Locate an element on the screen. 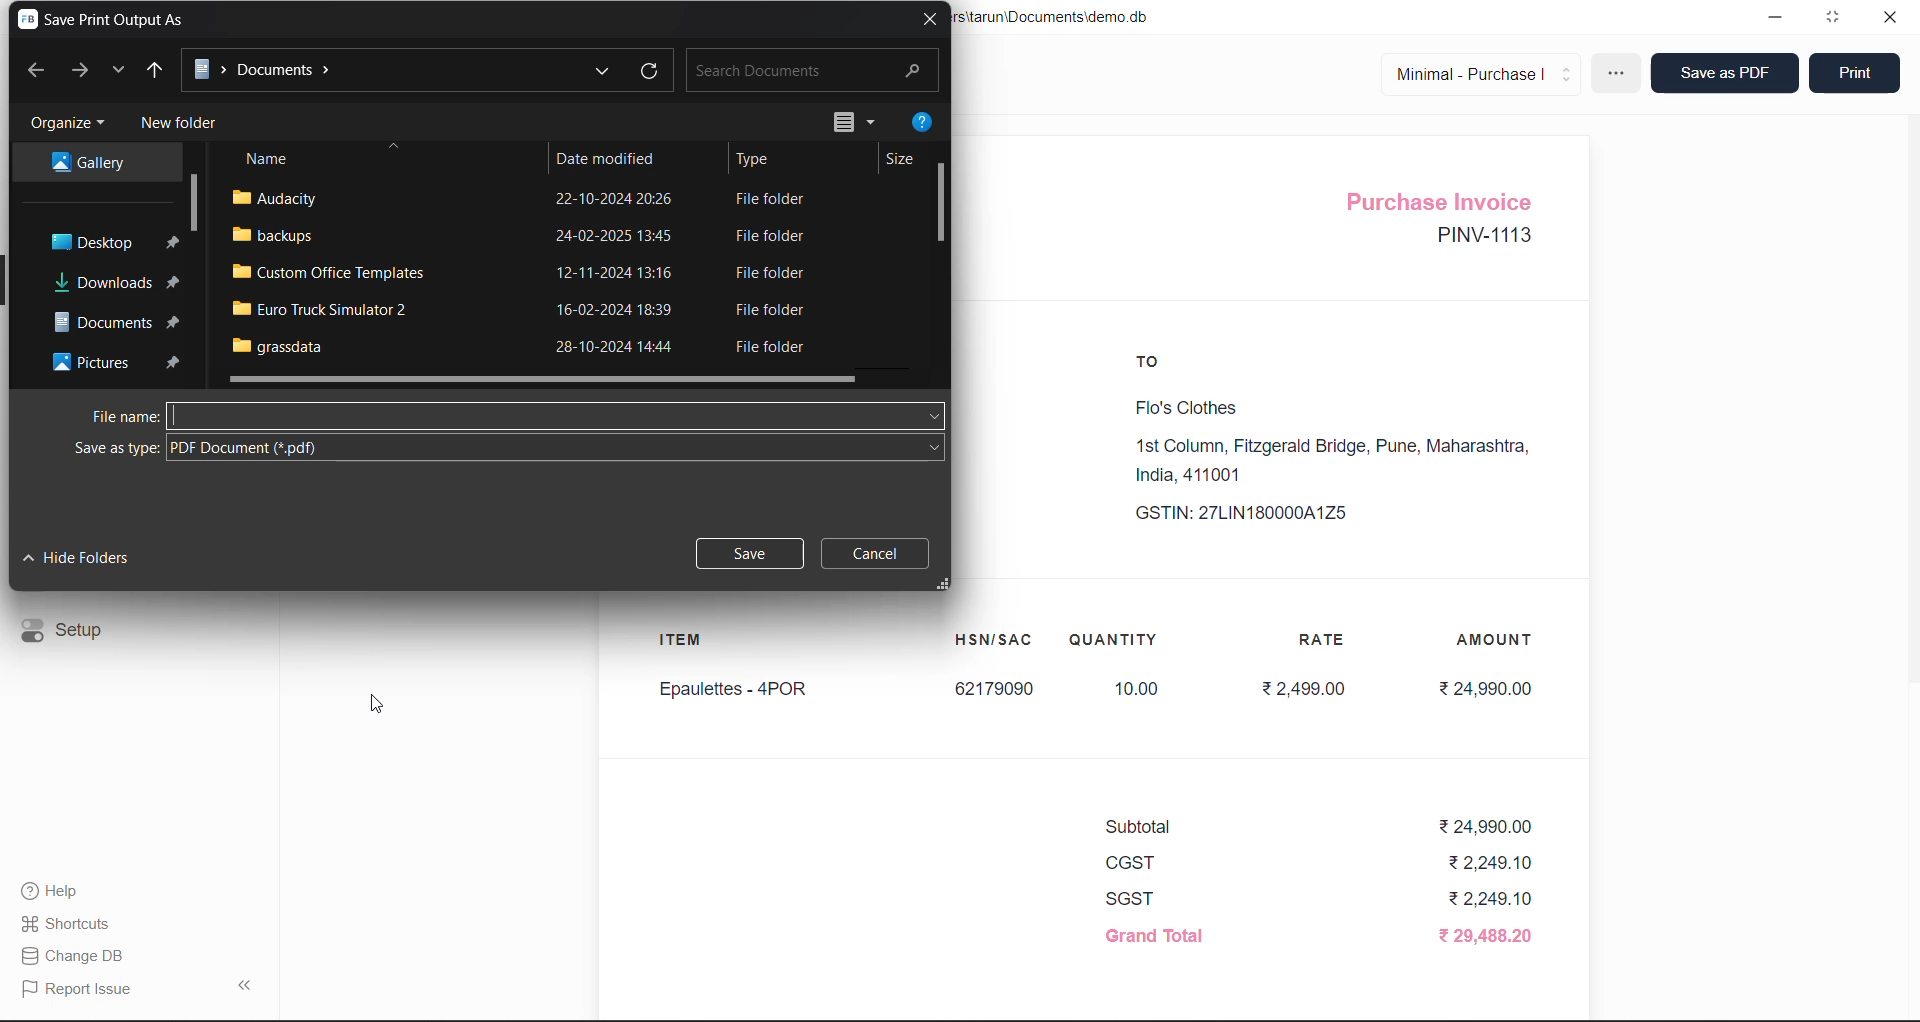  PDF Document (*.pdf) is located at coordinates (245, 449).